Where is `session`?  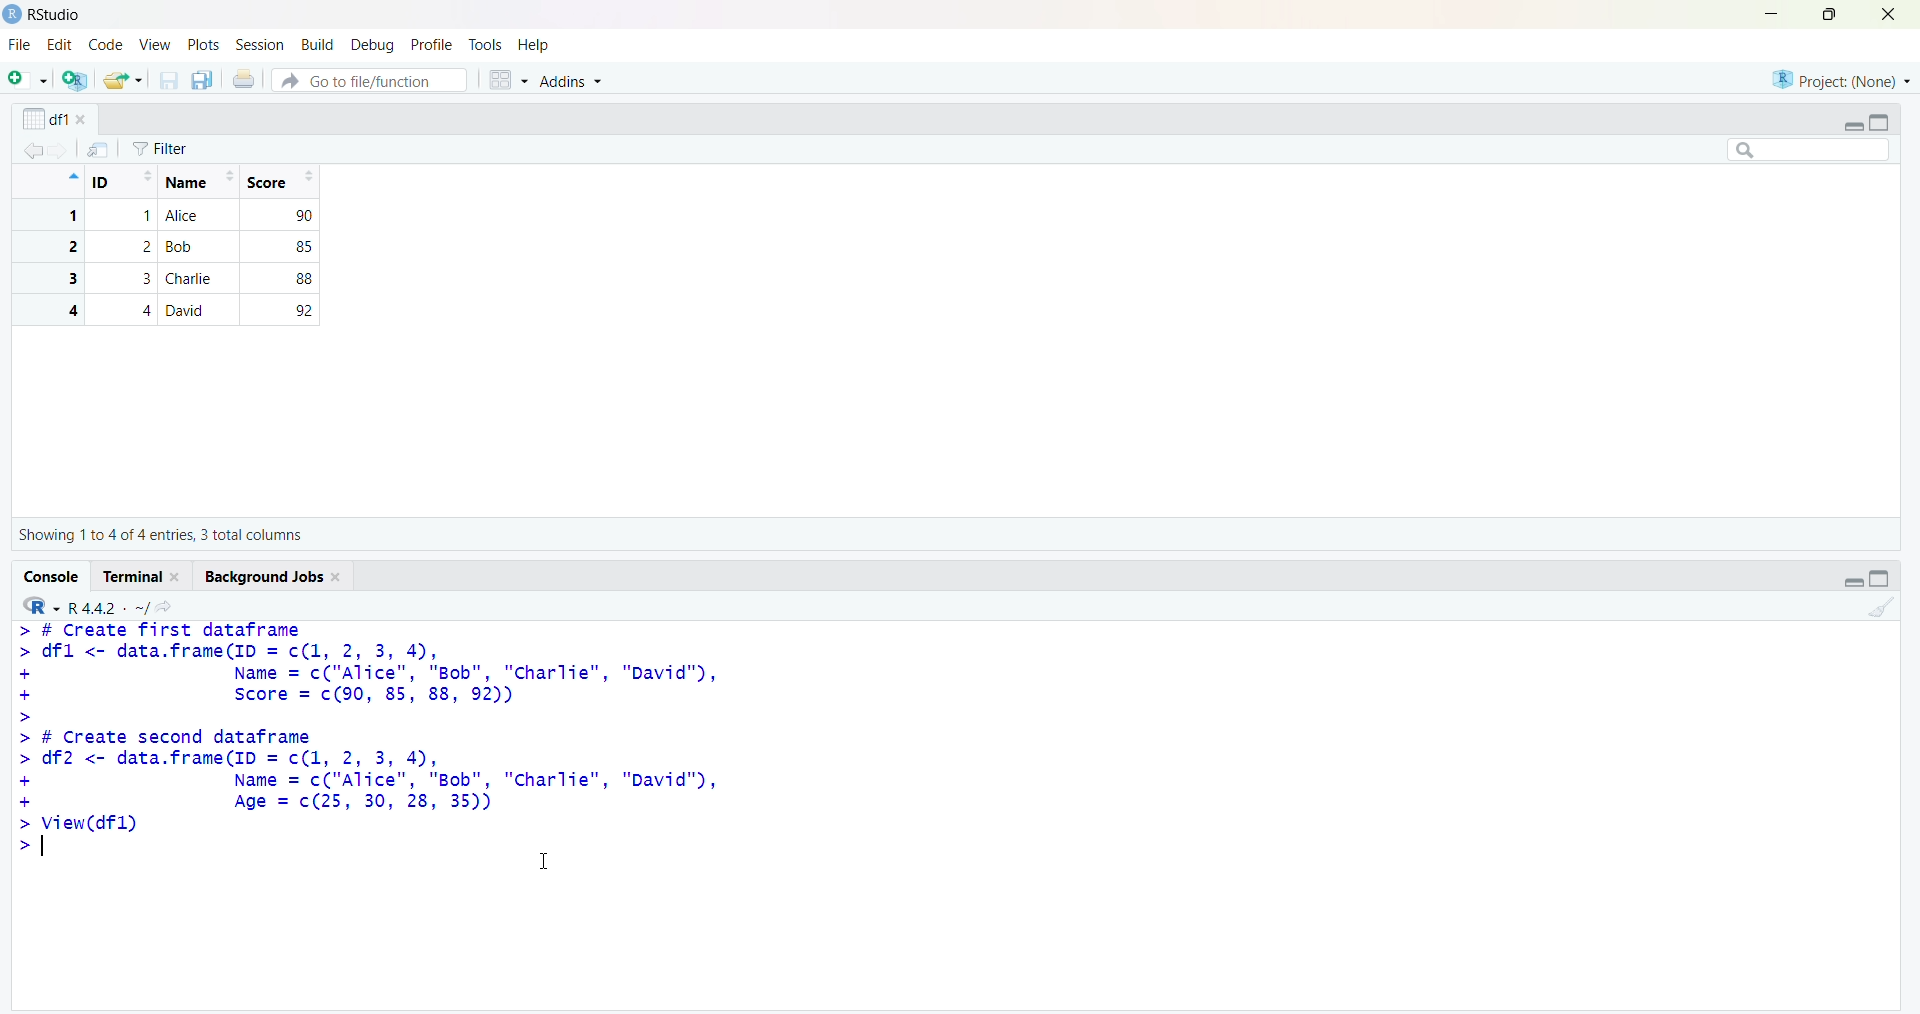 session is located at coordinates (264, 45).